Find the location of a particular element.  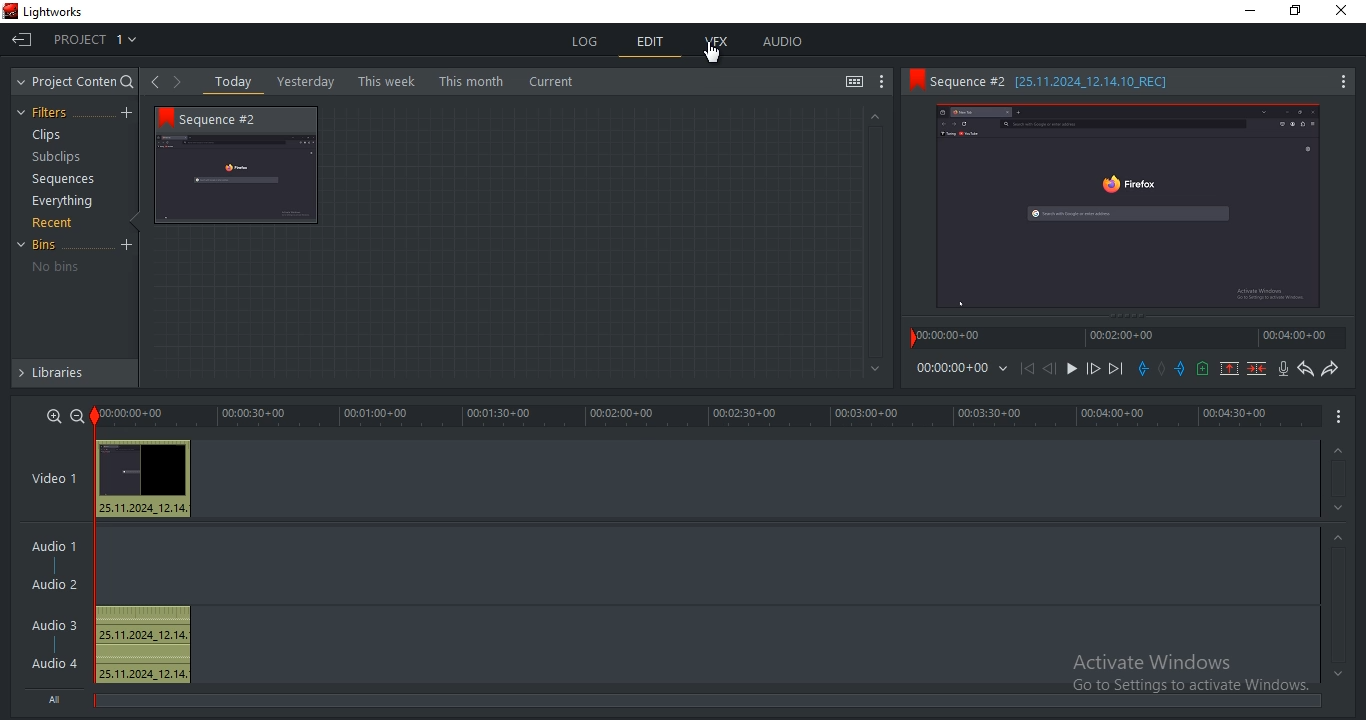

All is located at coordinates (48, 704).